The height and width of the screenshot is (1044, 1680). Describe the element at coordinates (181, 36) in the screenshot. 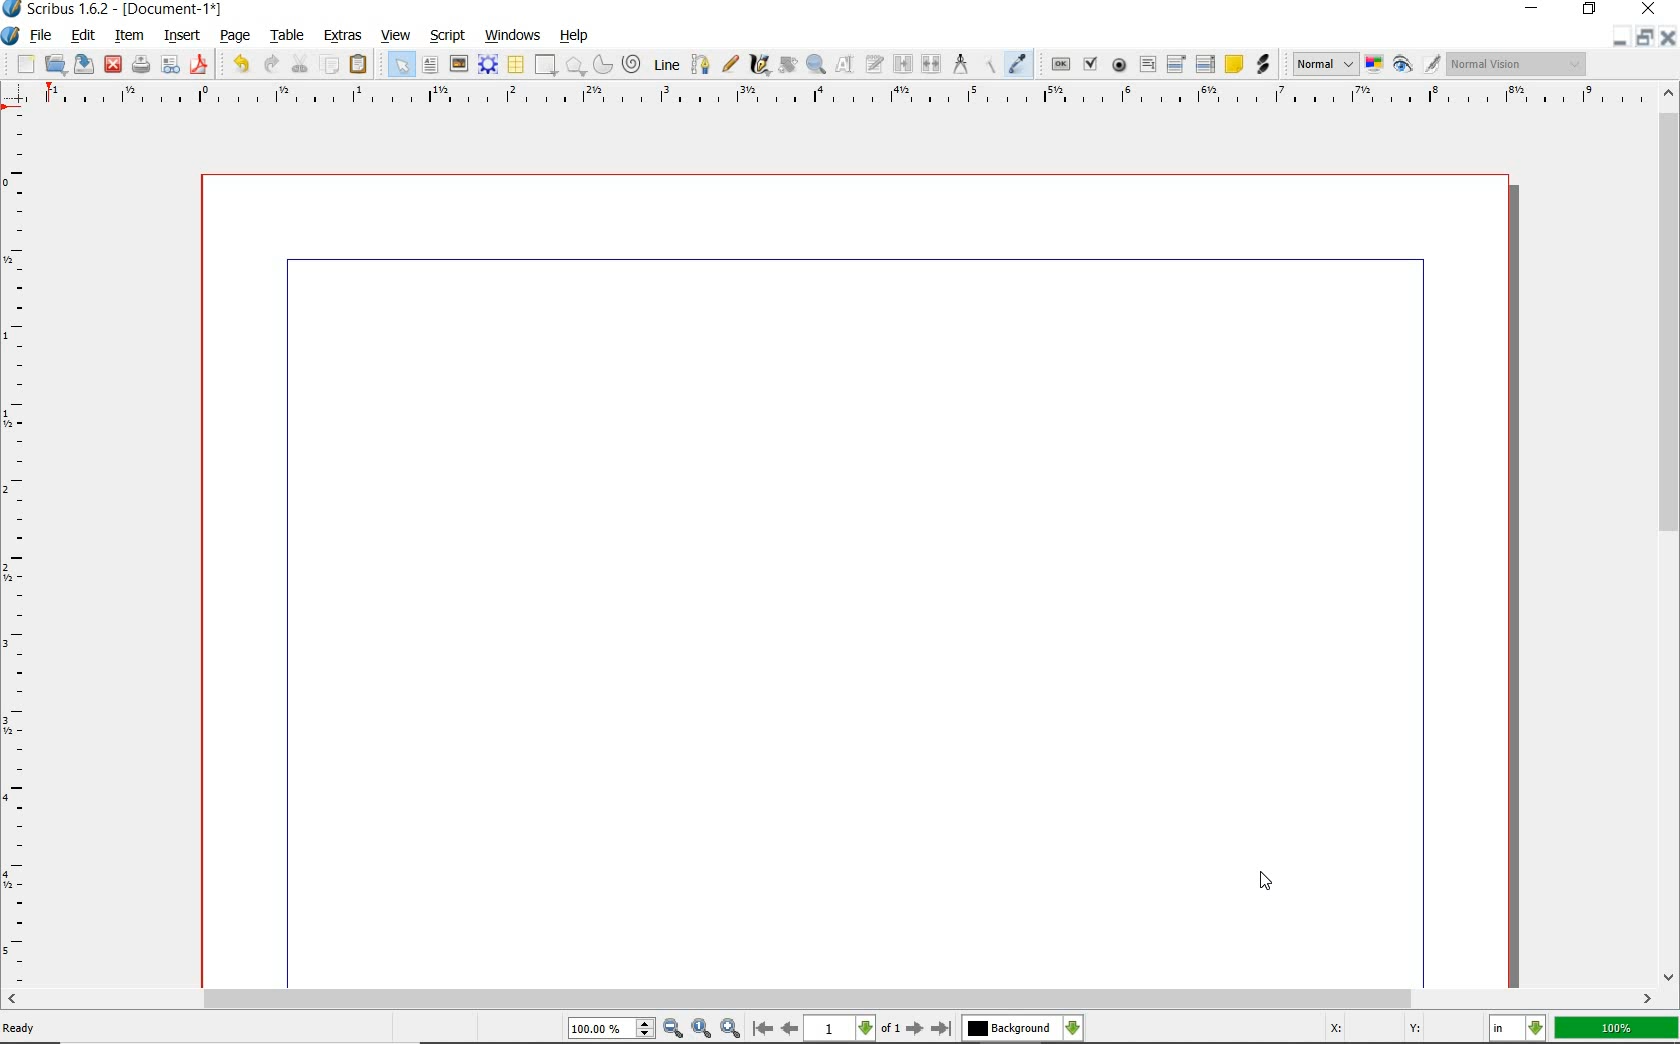

I see `insert` at that location.